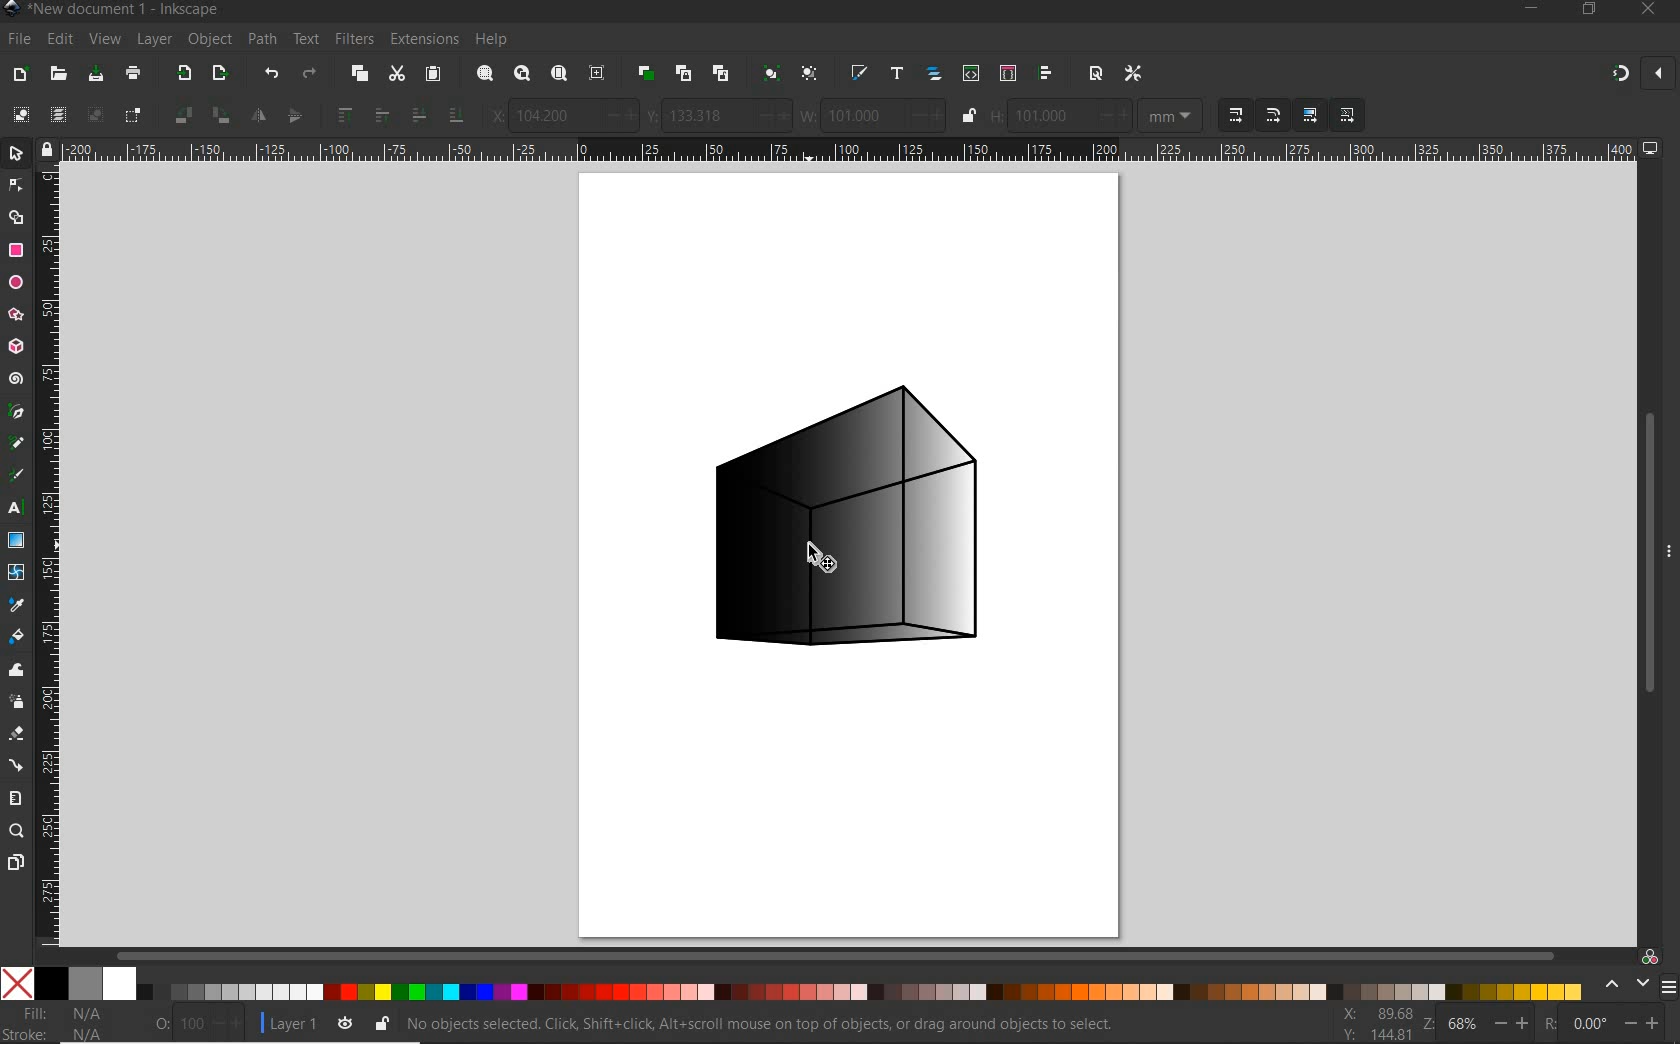 The height and width of the screenshot is (1044, 1680). What do you see at coordinates (561, 75) in the screenshot?
I see `ZOOM PAGE` at bounding box center [561, 75].